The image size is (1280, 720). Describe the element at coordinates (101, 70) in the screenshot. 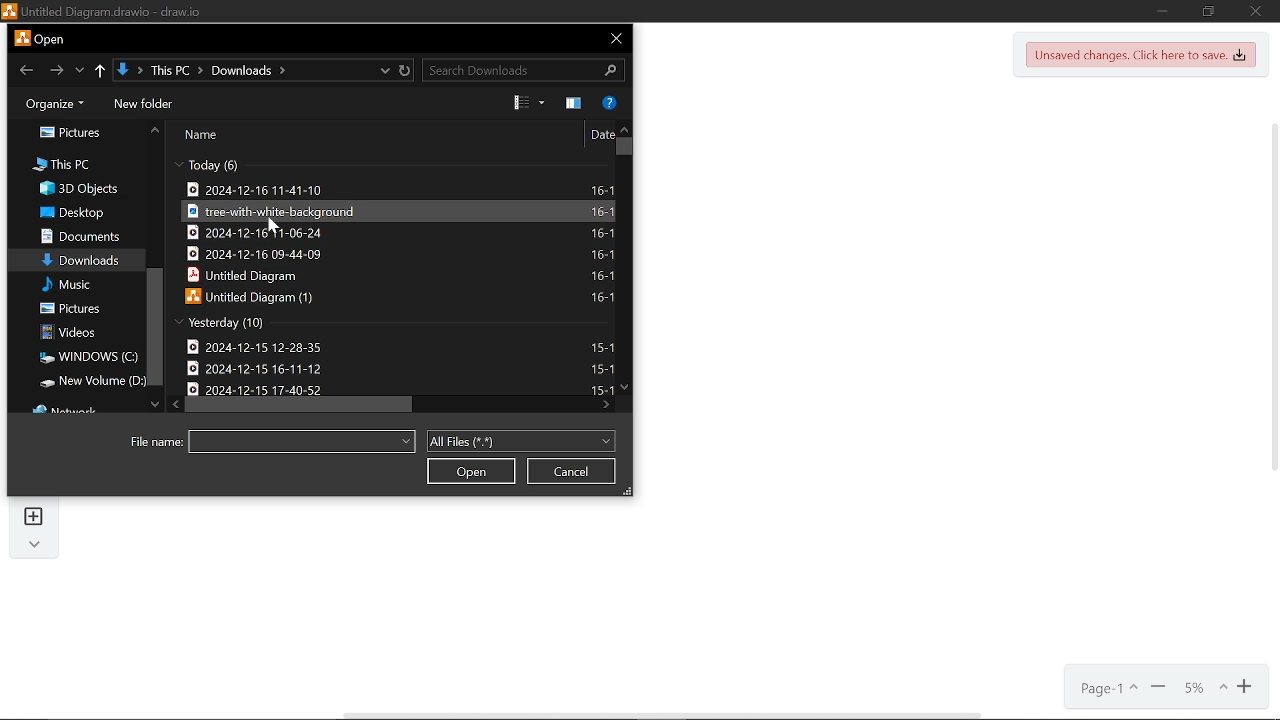

I see `Upto THis PC` at that location.